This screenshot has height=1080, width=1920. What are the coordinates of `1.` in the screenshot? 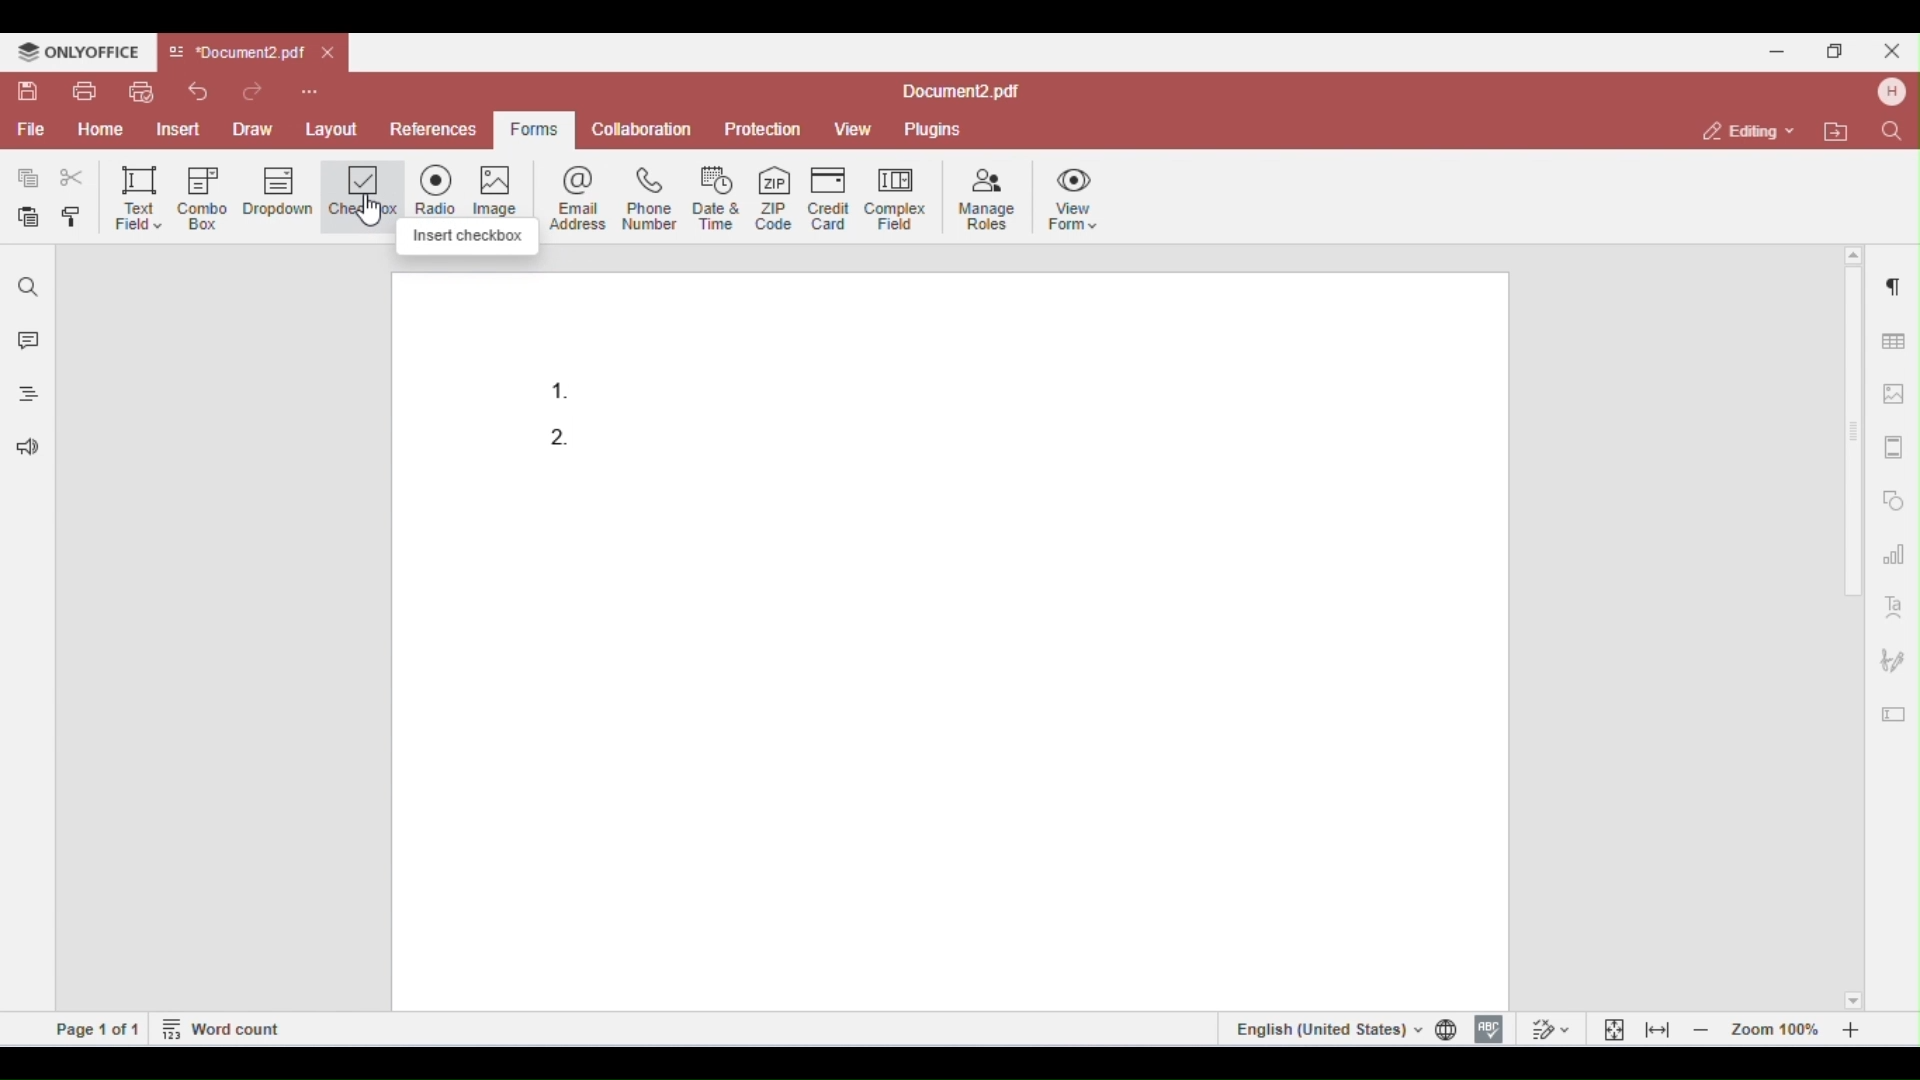 It's located at (564, 384).